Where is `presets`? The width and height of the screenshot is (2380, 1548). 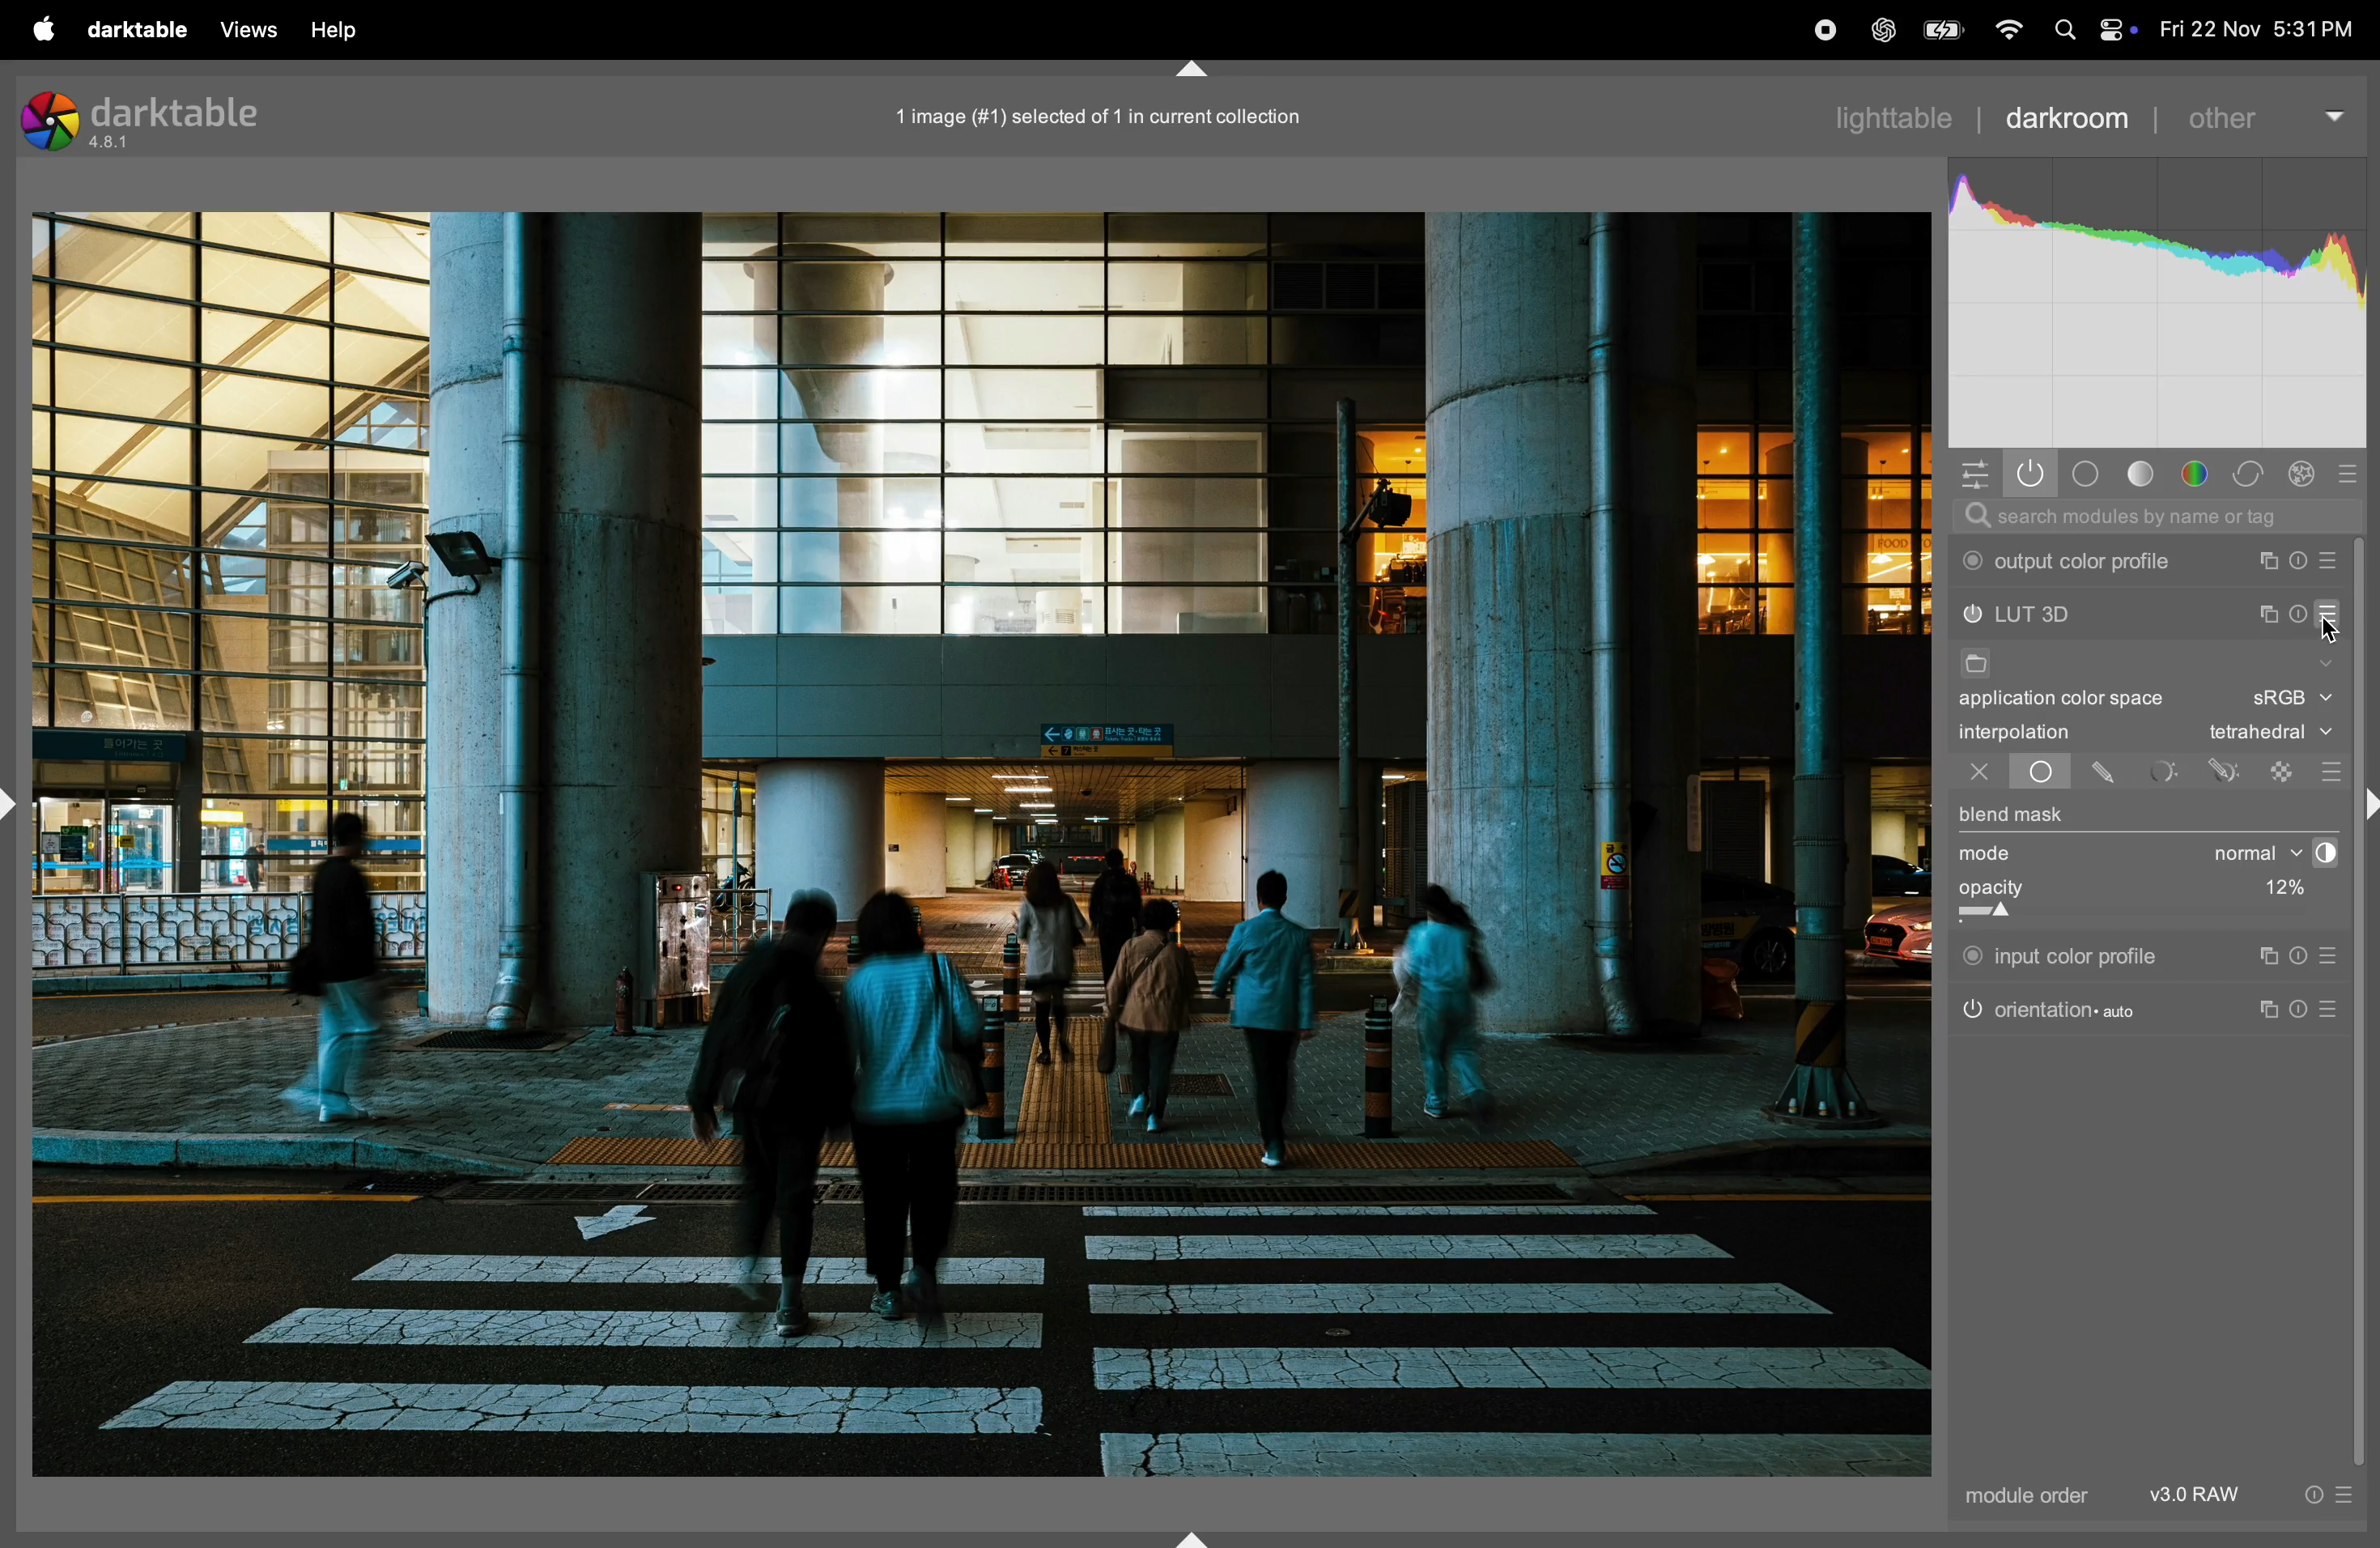
presets is located at coordinates (2335, 1010).